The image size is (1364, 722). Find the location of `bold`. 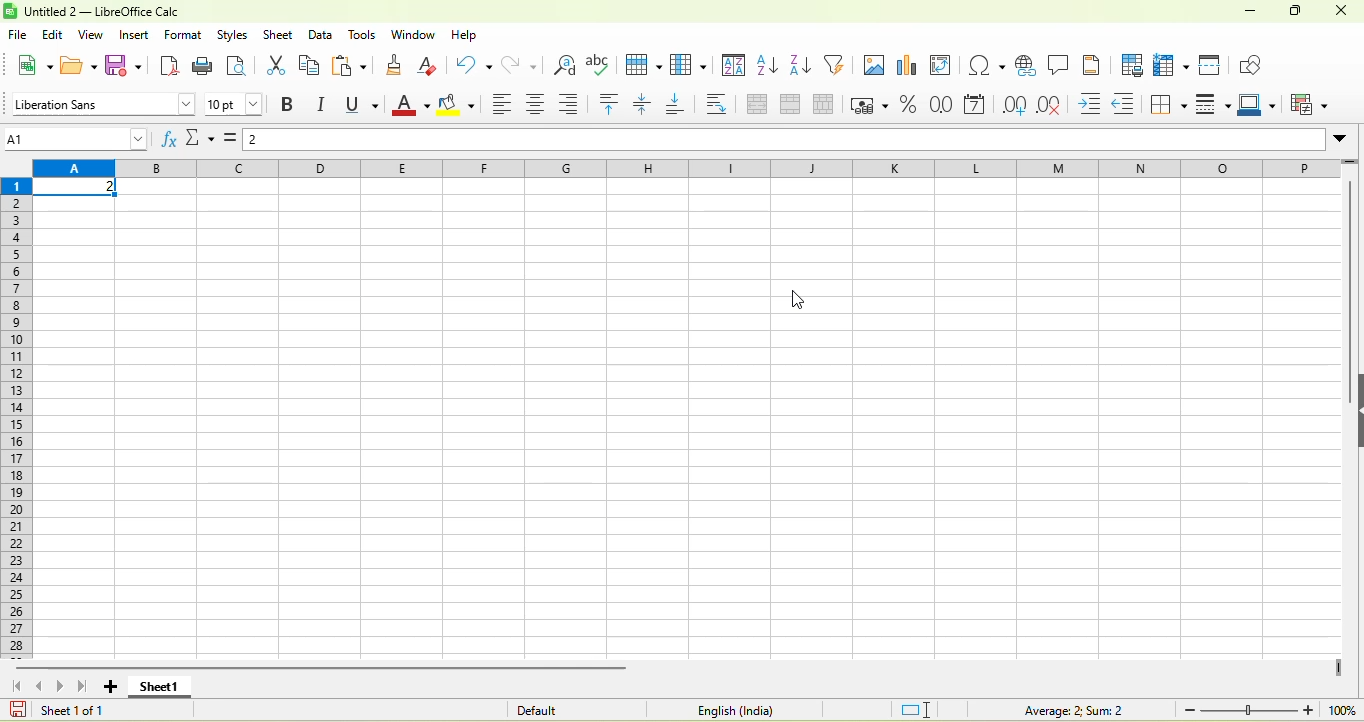

bold is located at coordinates (289, 106).